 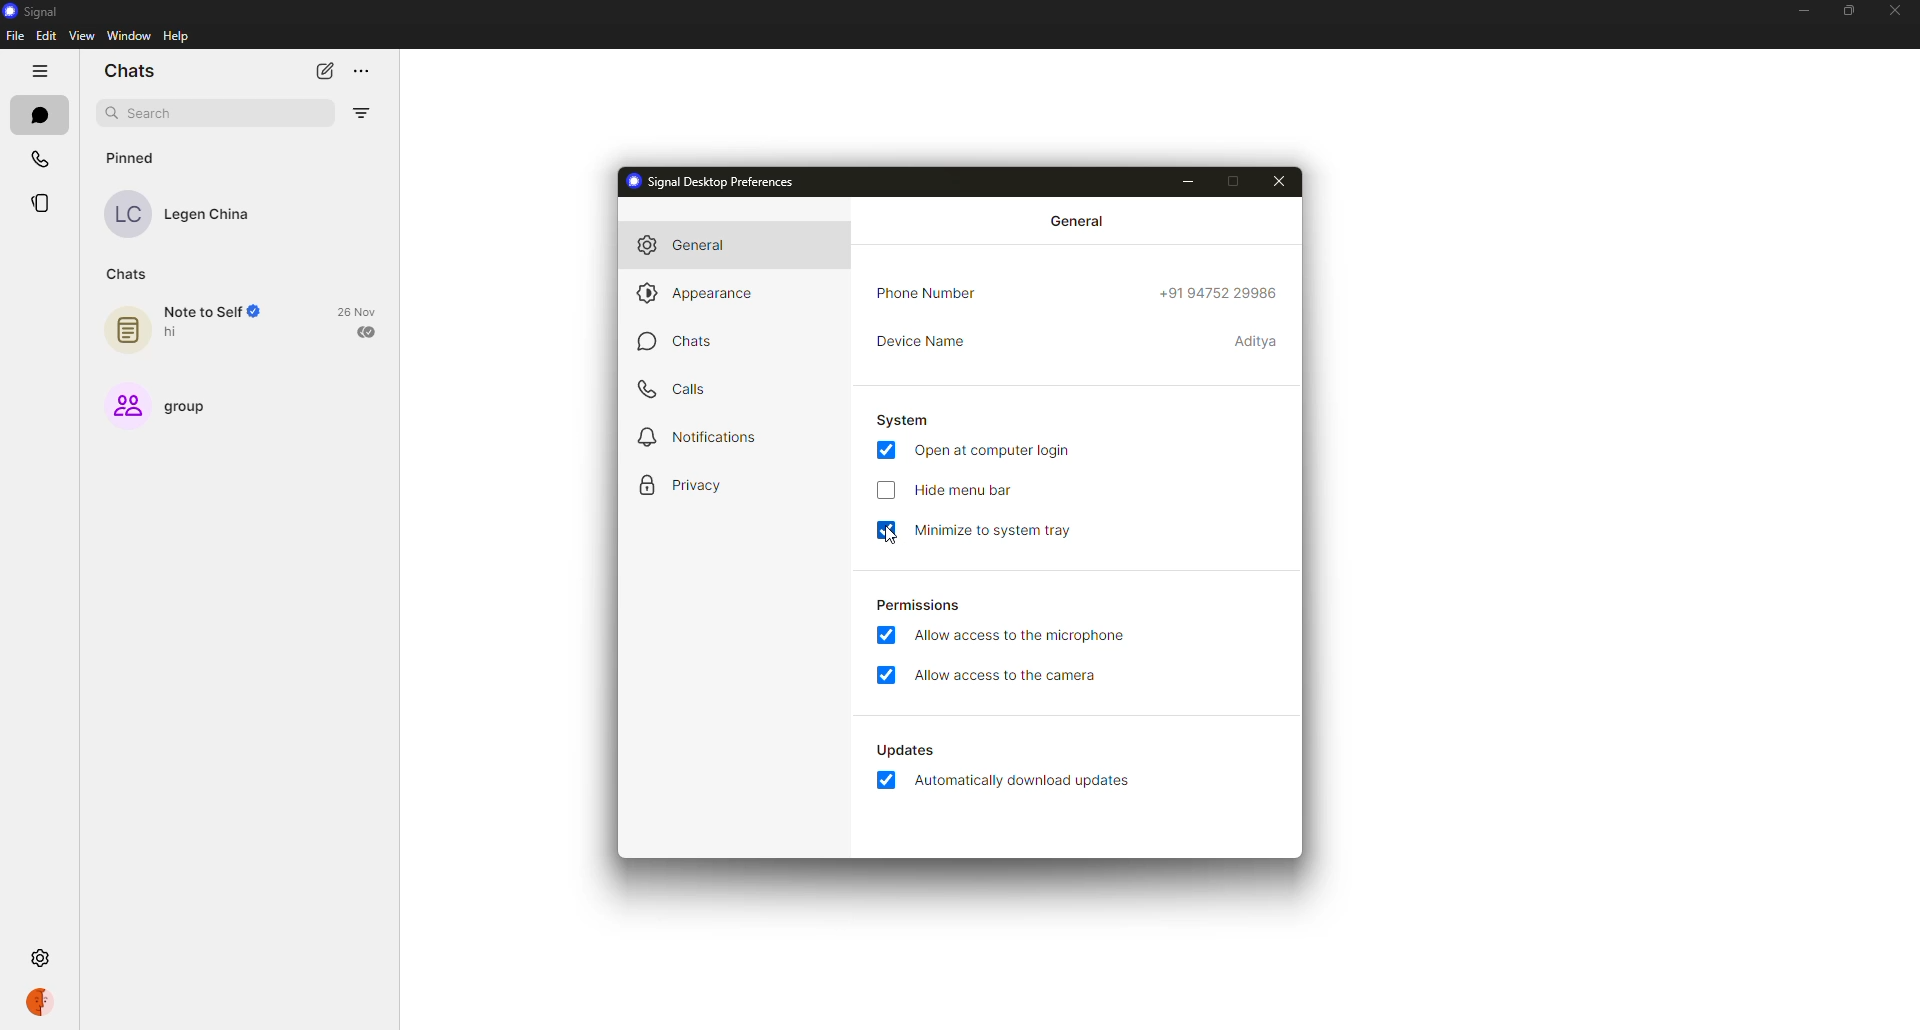 What do you see at coordinates (1010, 677) in the screenshot?
I see `allow access to camera` at bounding box center [1010, 677].